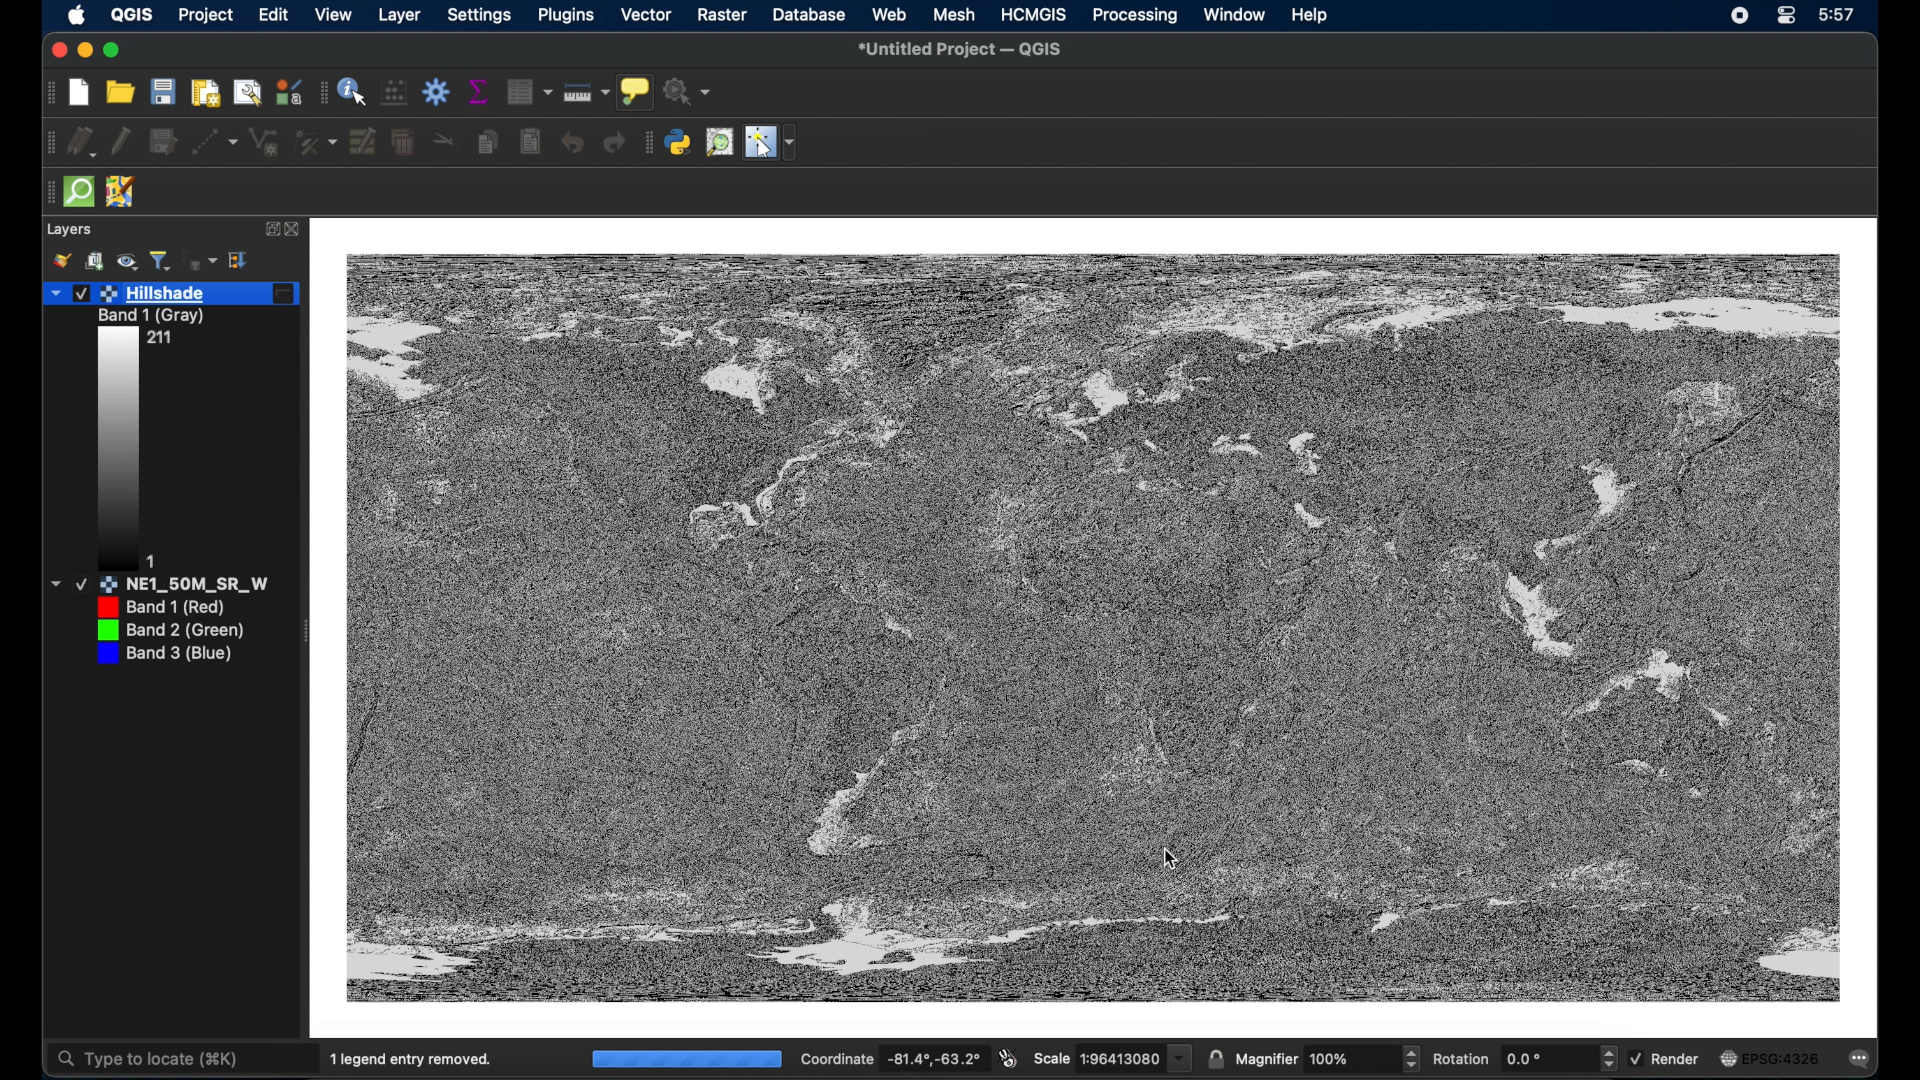 The width and height of the screenshot is (1920, 1080). What do you see at coordinates (215, 142) in the screenshot?
I see `digitize with segment` at bounding box center [215, 142].